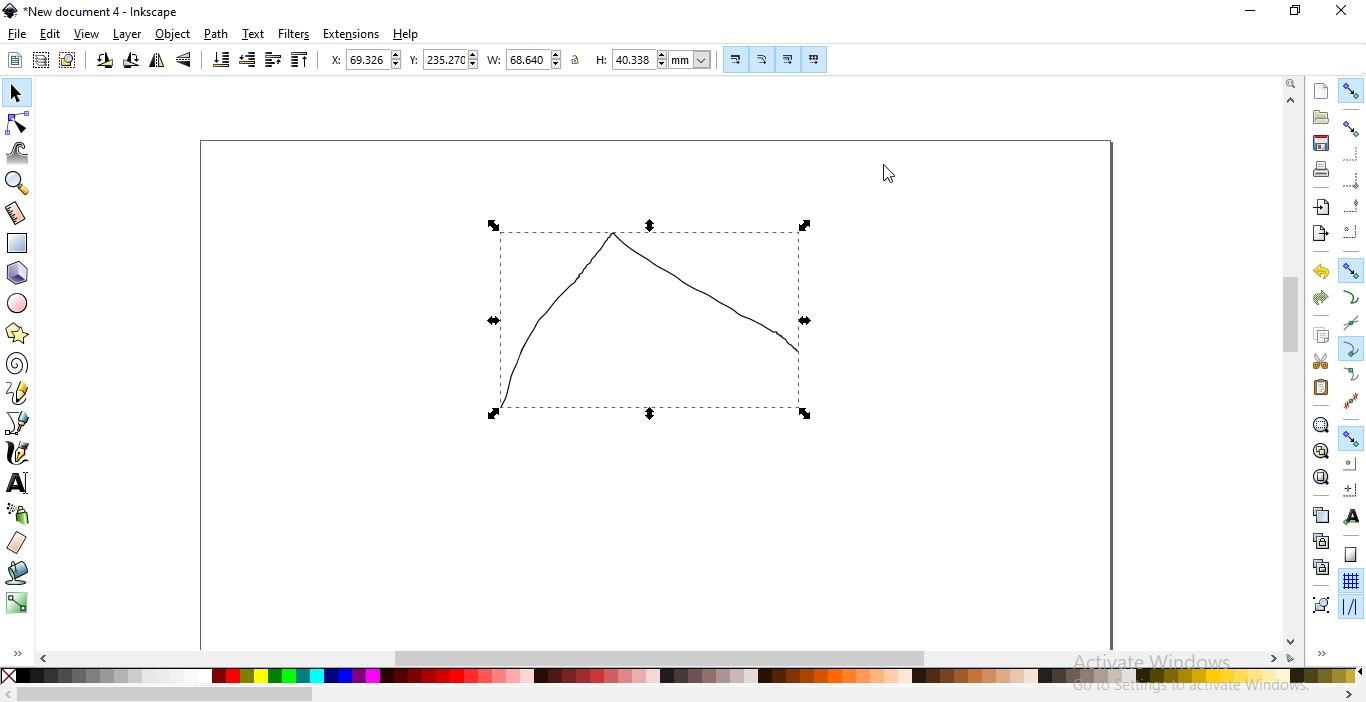  I want to click on erase existing paths, so click(17, 542).